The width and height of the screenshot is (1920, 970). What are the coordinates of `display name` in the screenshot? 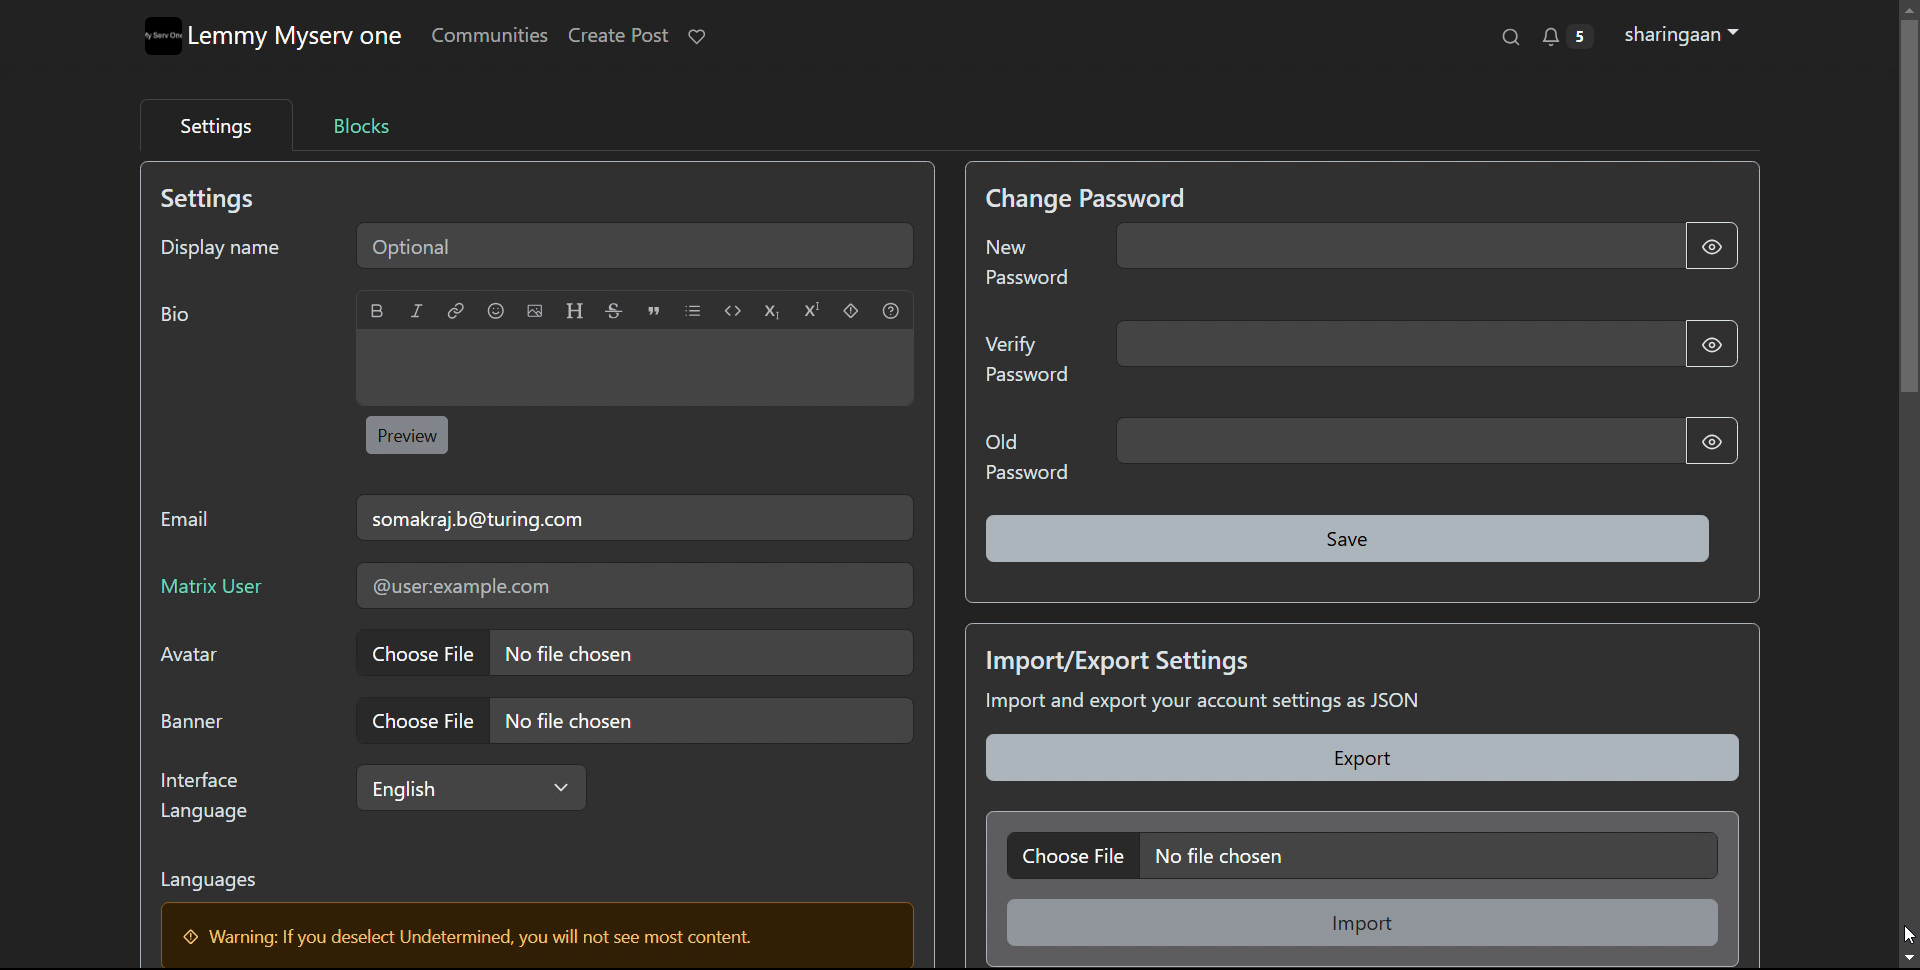 It's located at (636, 245).